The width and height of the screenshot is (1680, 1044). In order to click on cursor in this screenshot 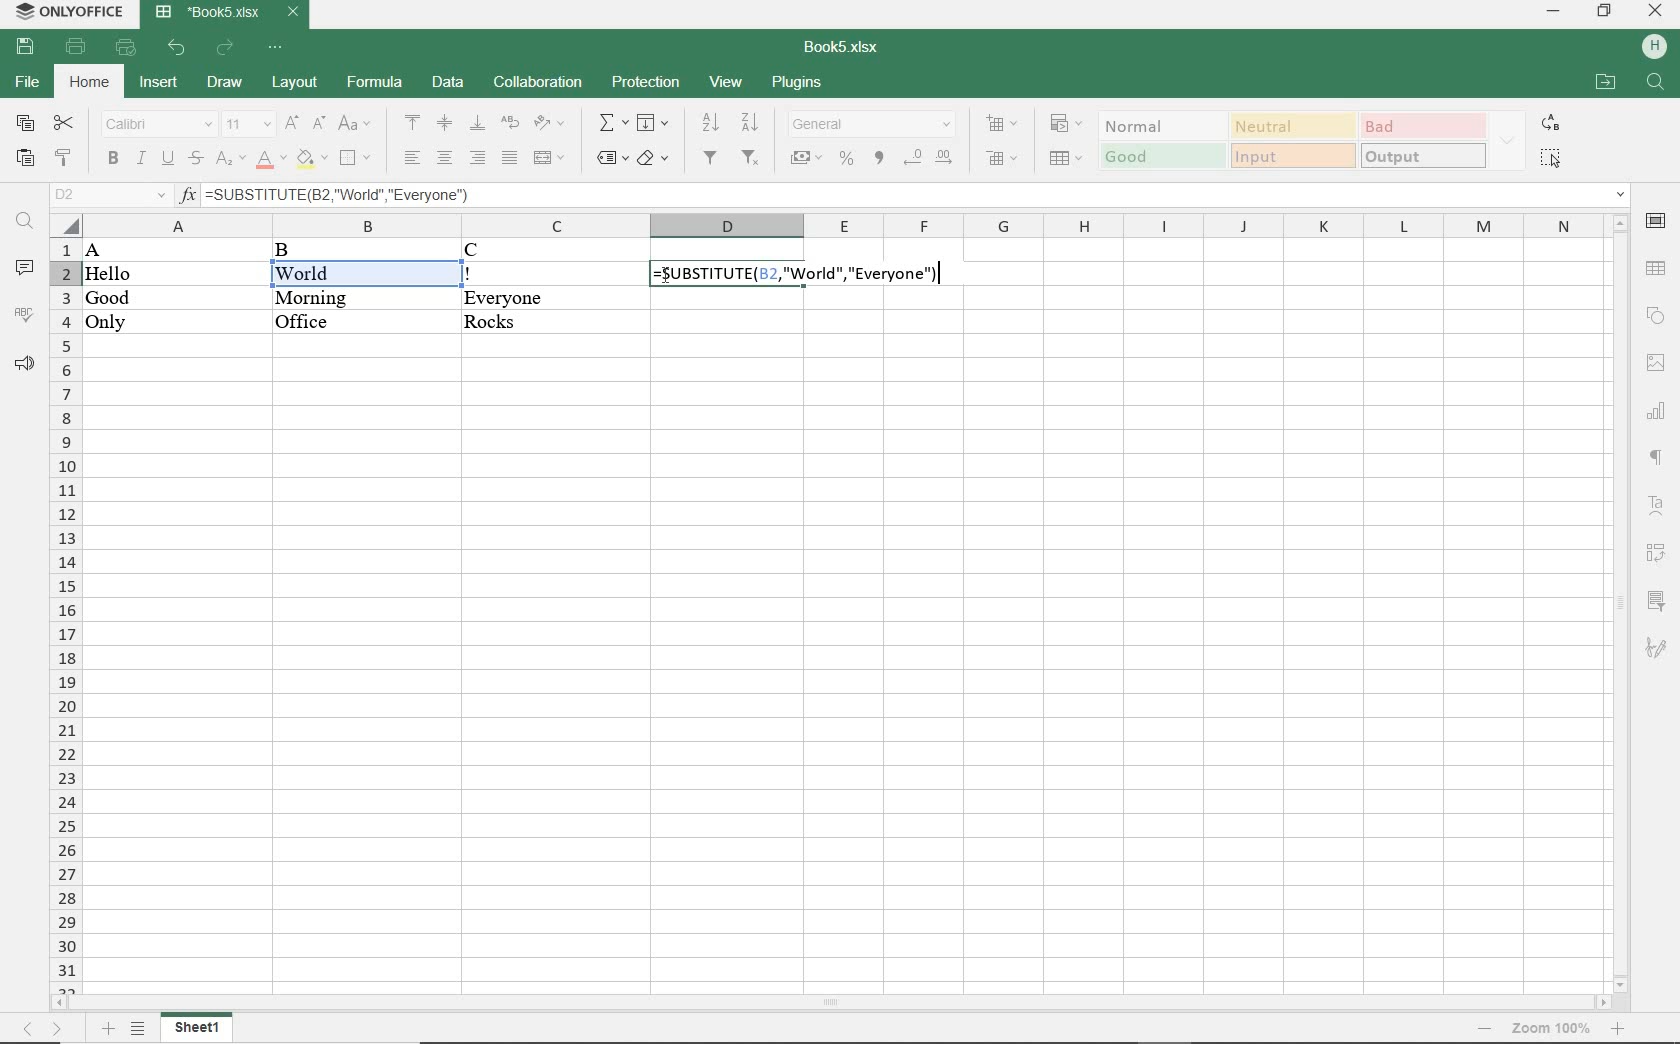, I will do `click(939, 273)`.